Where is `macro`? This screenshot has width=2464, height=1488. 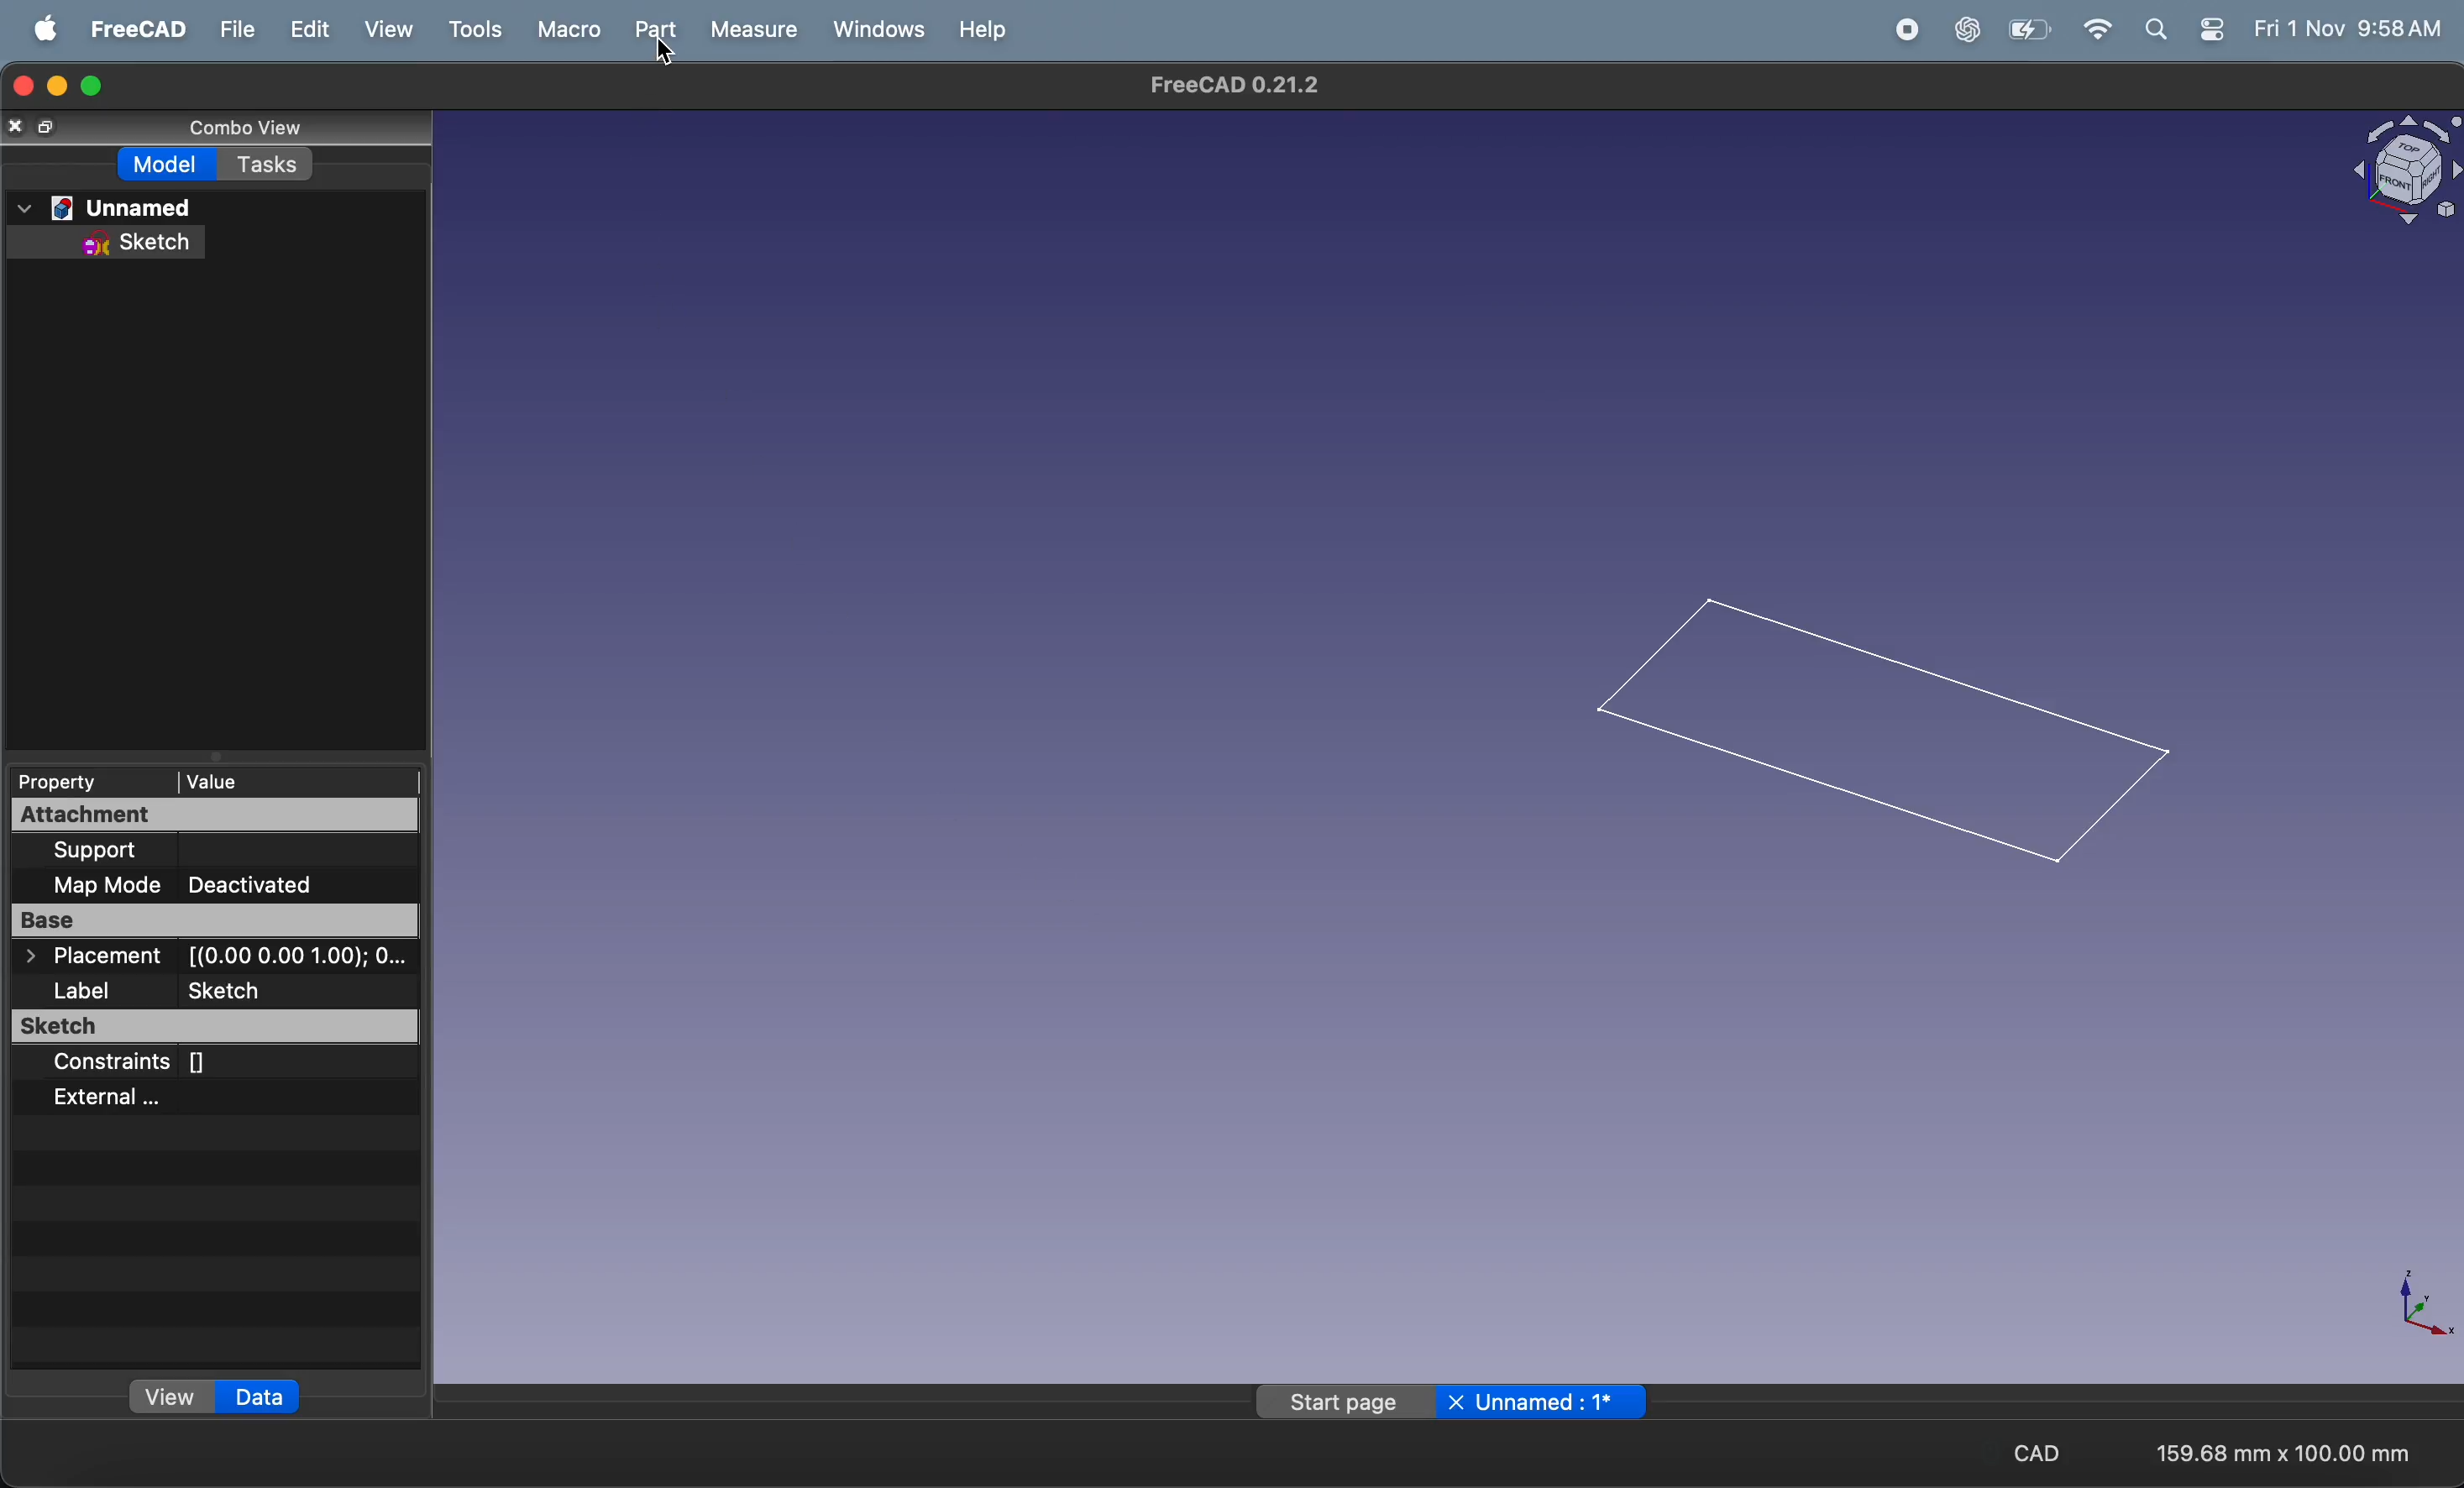 macro is located at coordinates (561, 30).